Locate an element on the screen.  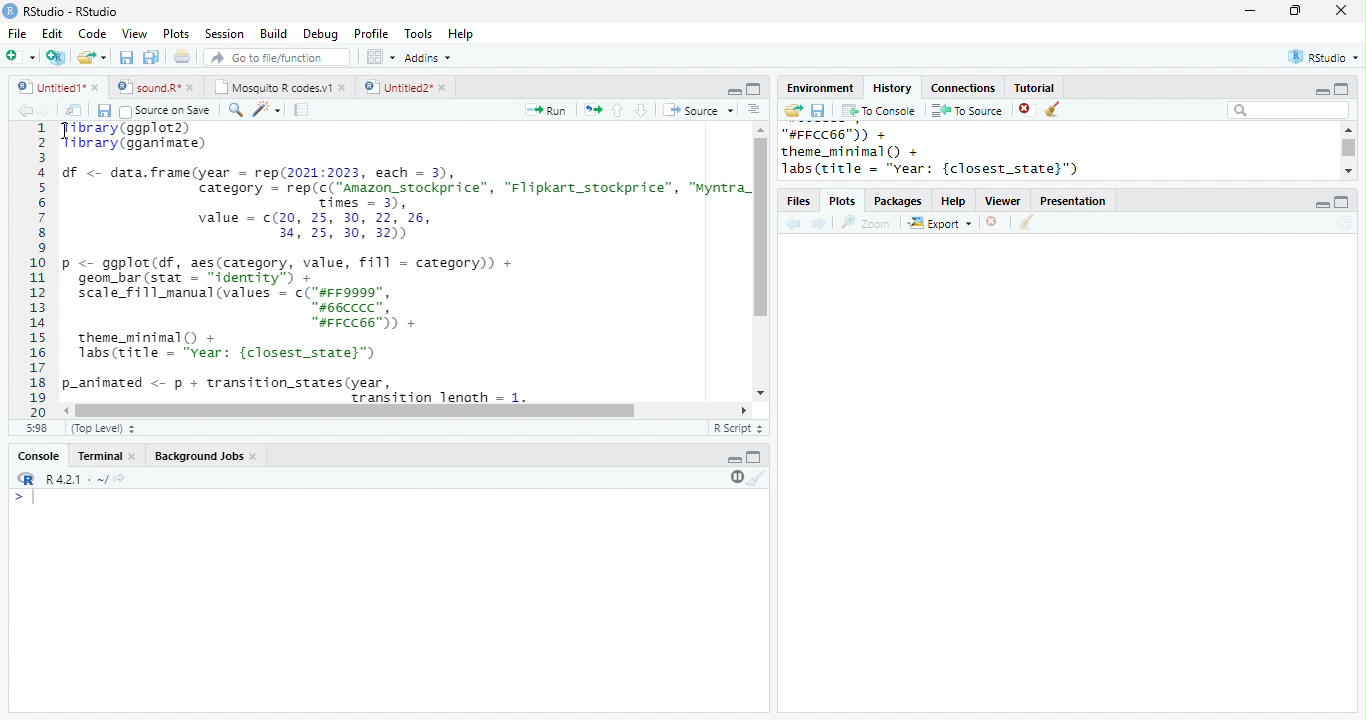
close is located at coordinates (344, 89).